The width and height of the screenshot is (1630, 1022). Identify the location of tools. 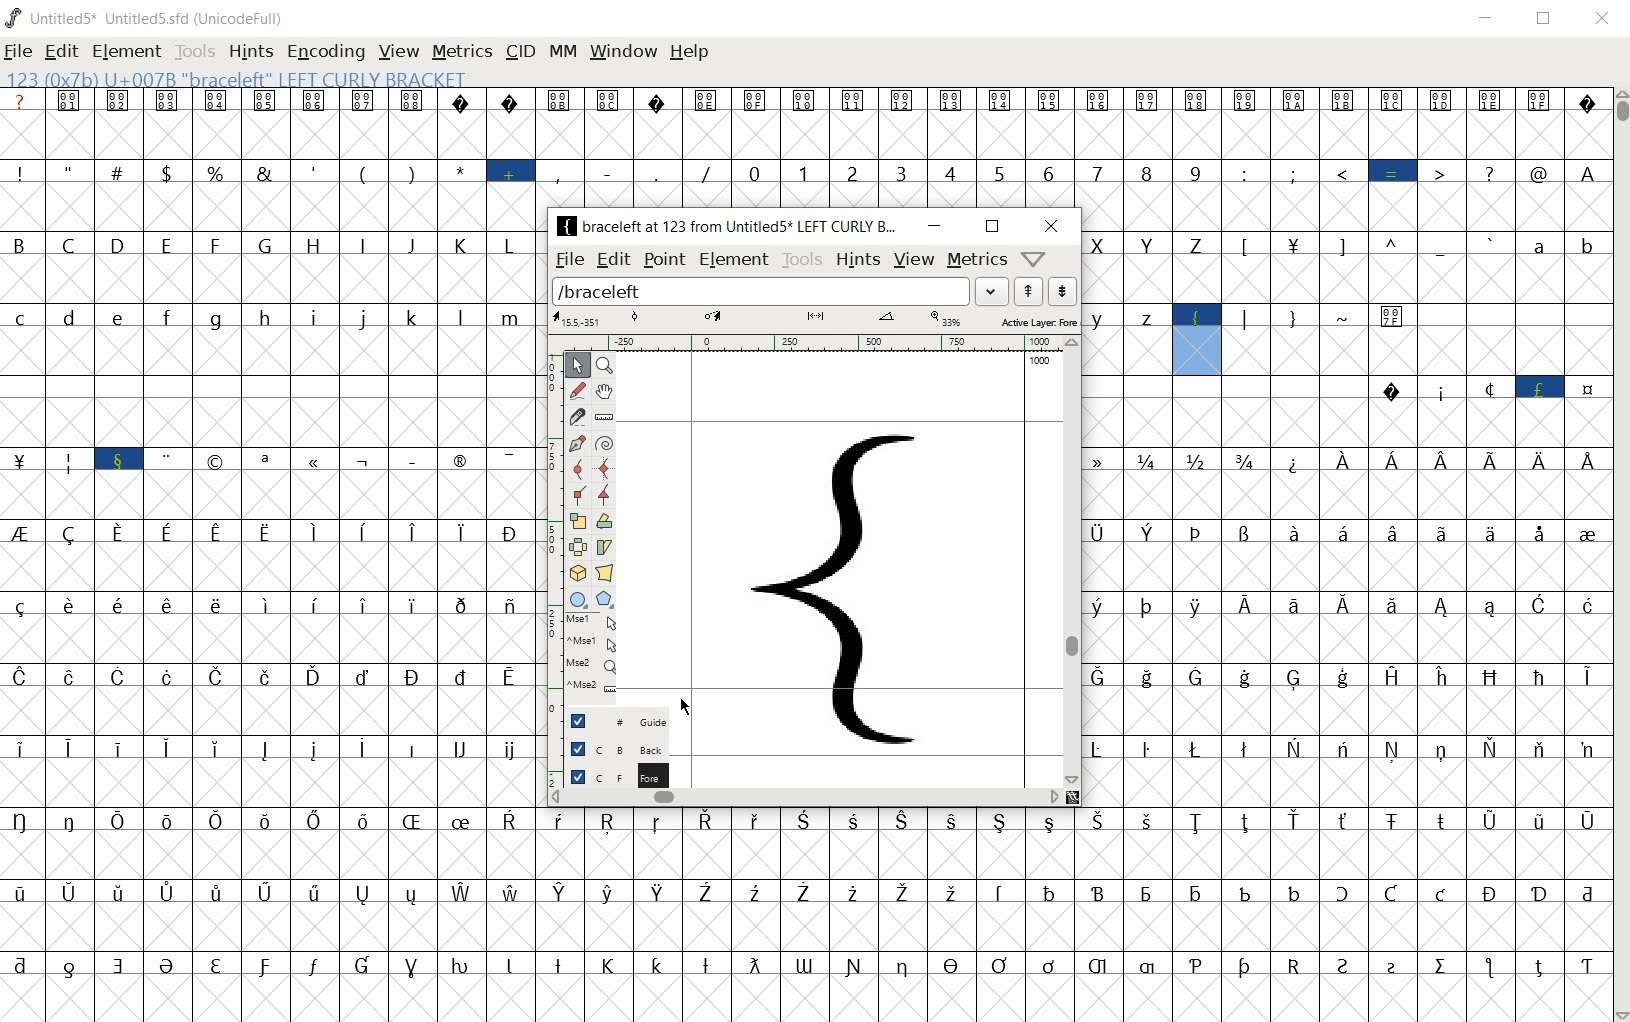
(801, 259).